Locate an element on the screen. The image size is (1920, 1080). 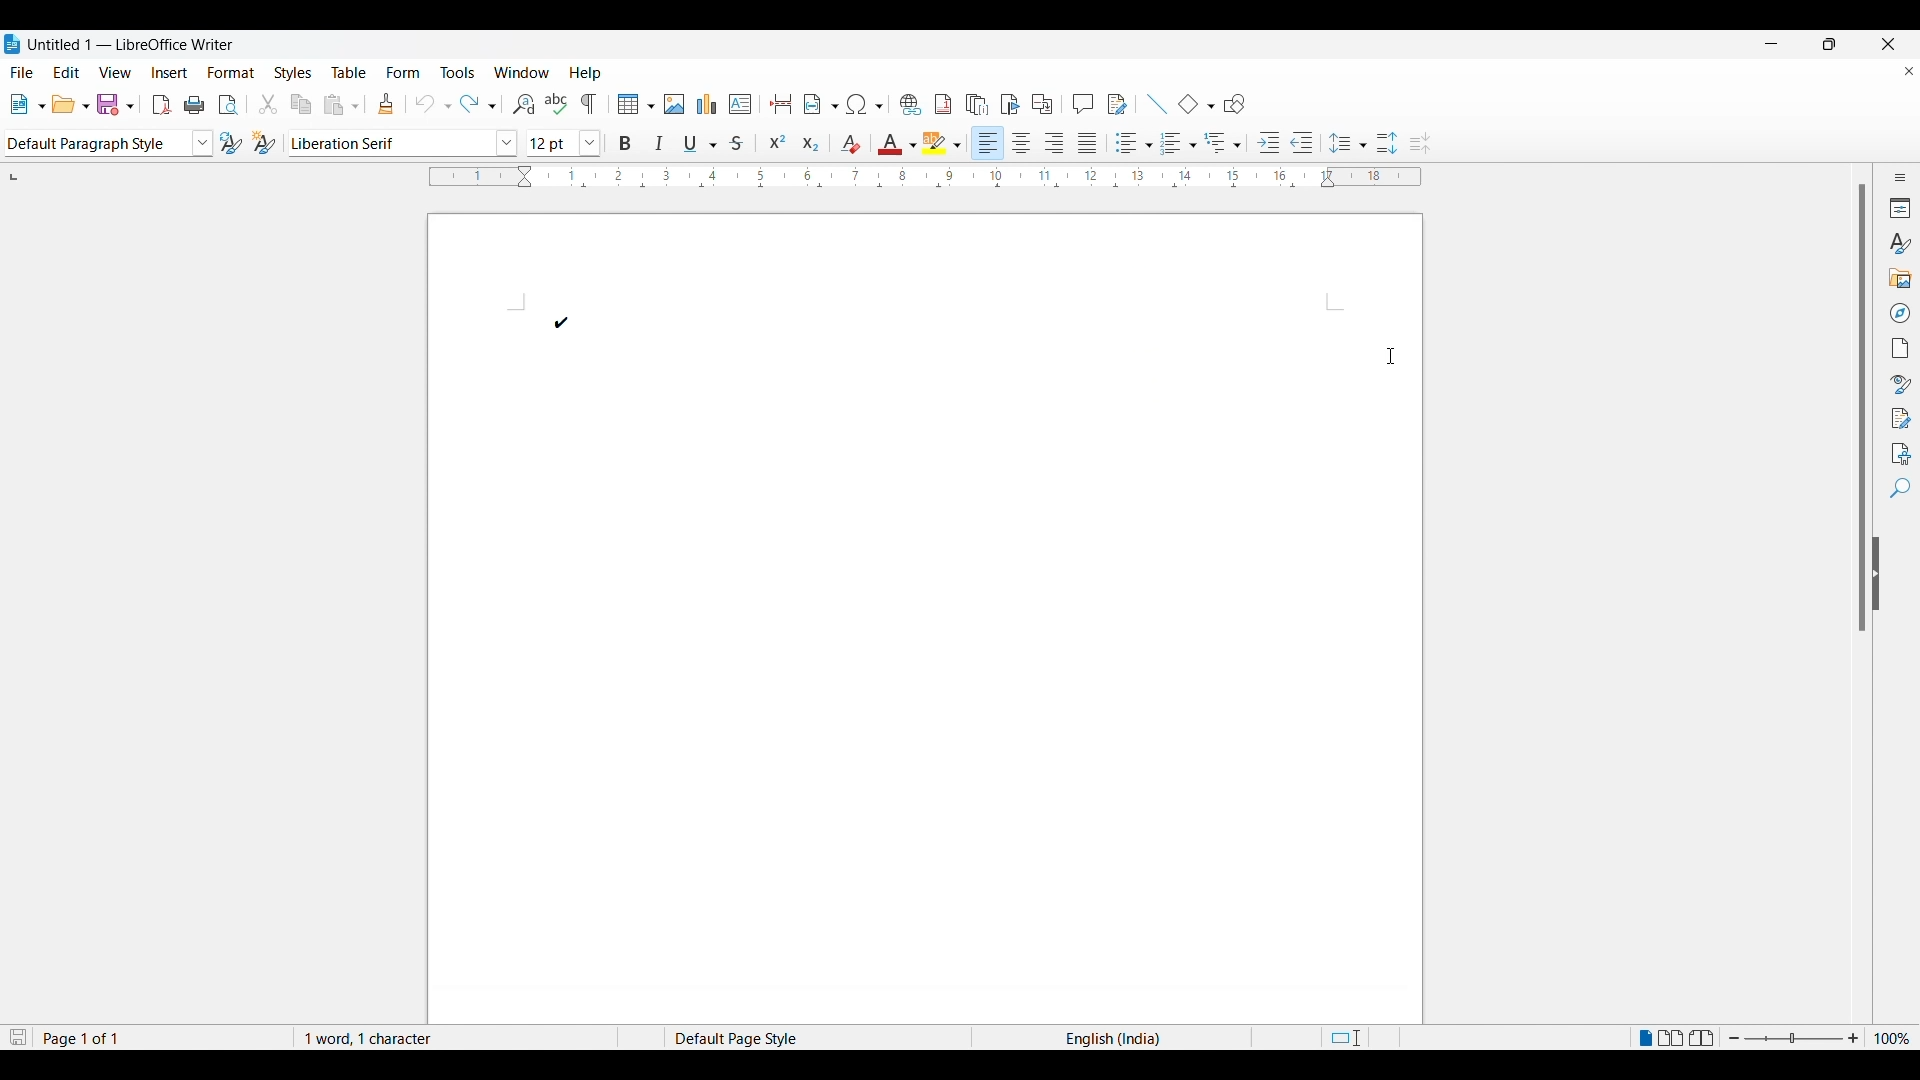
update style is located at coordinates (228, 144).